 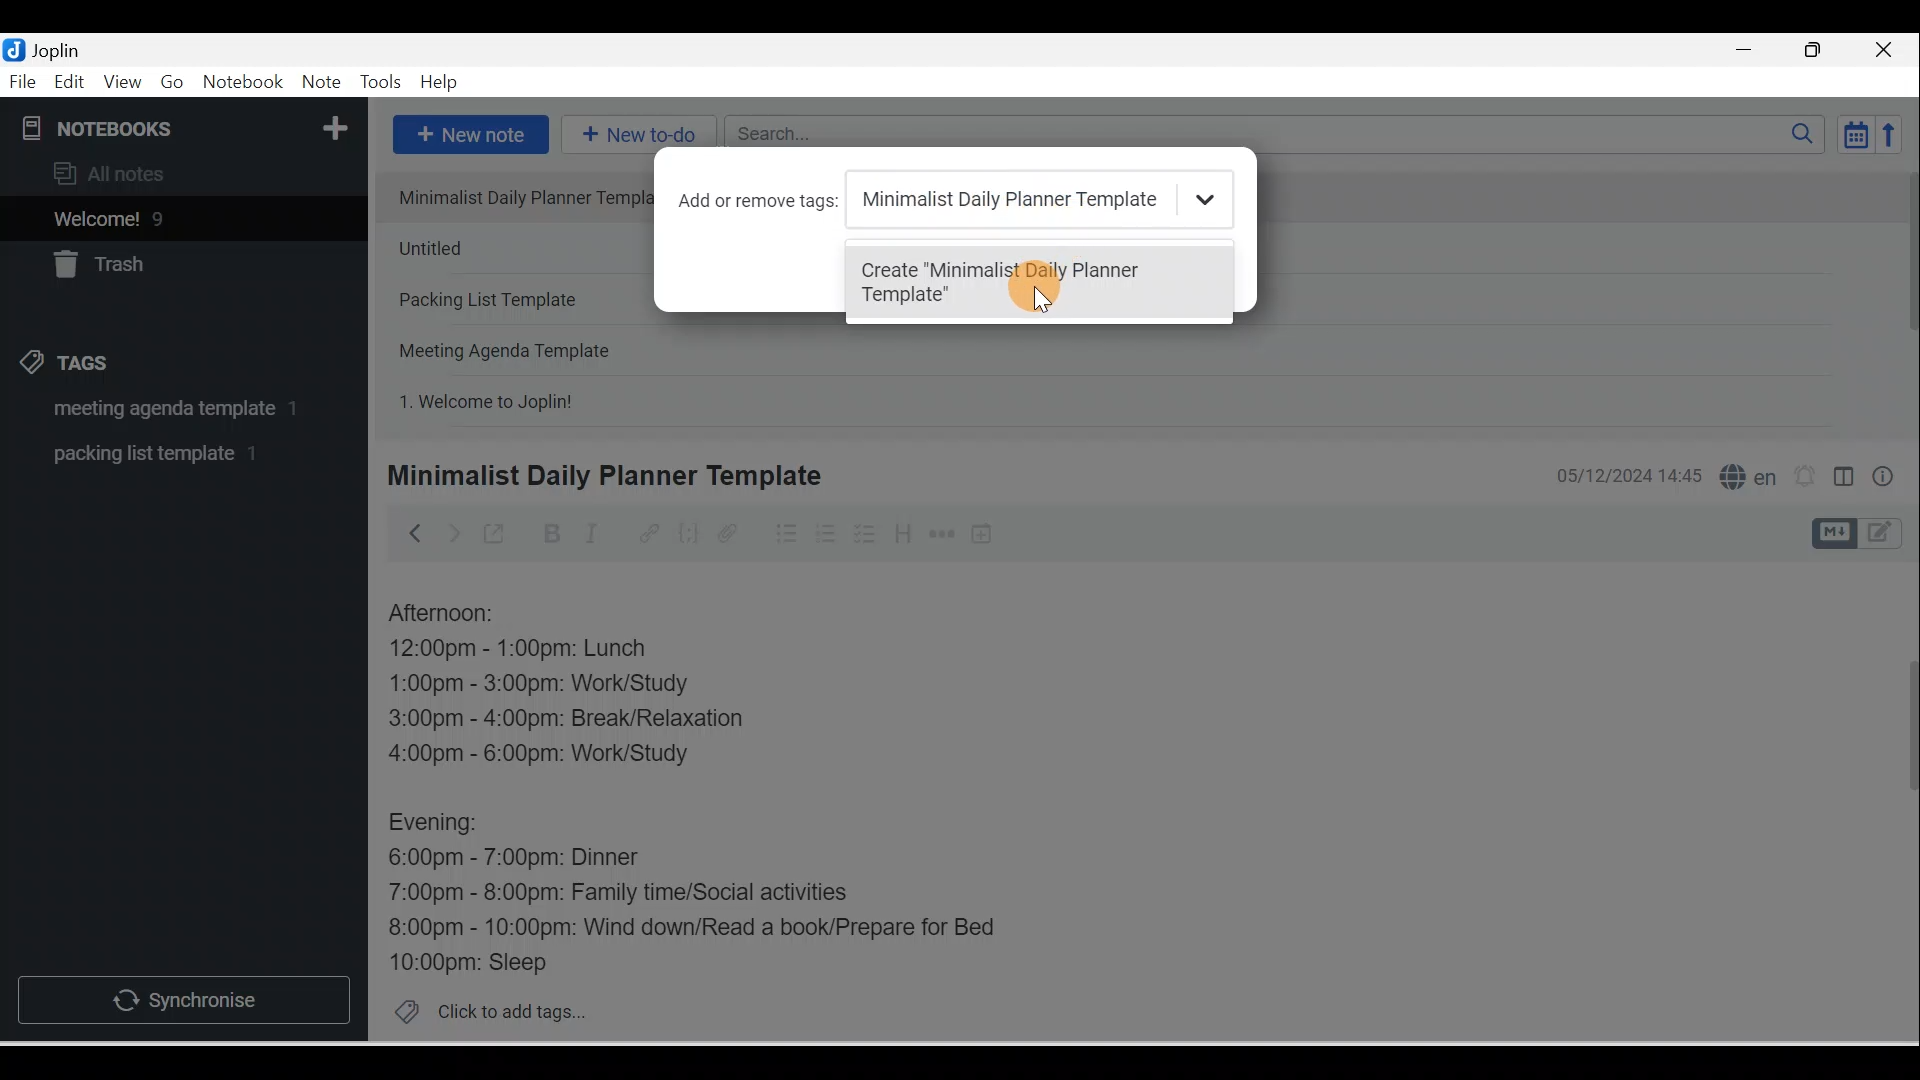 I want to click on Spelling, so click(x=1744, y=474).